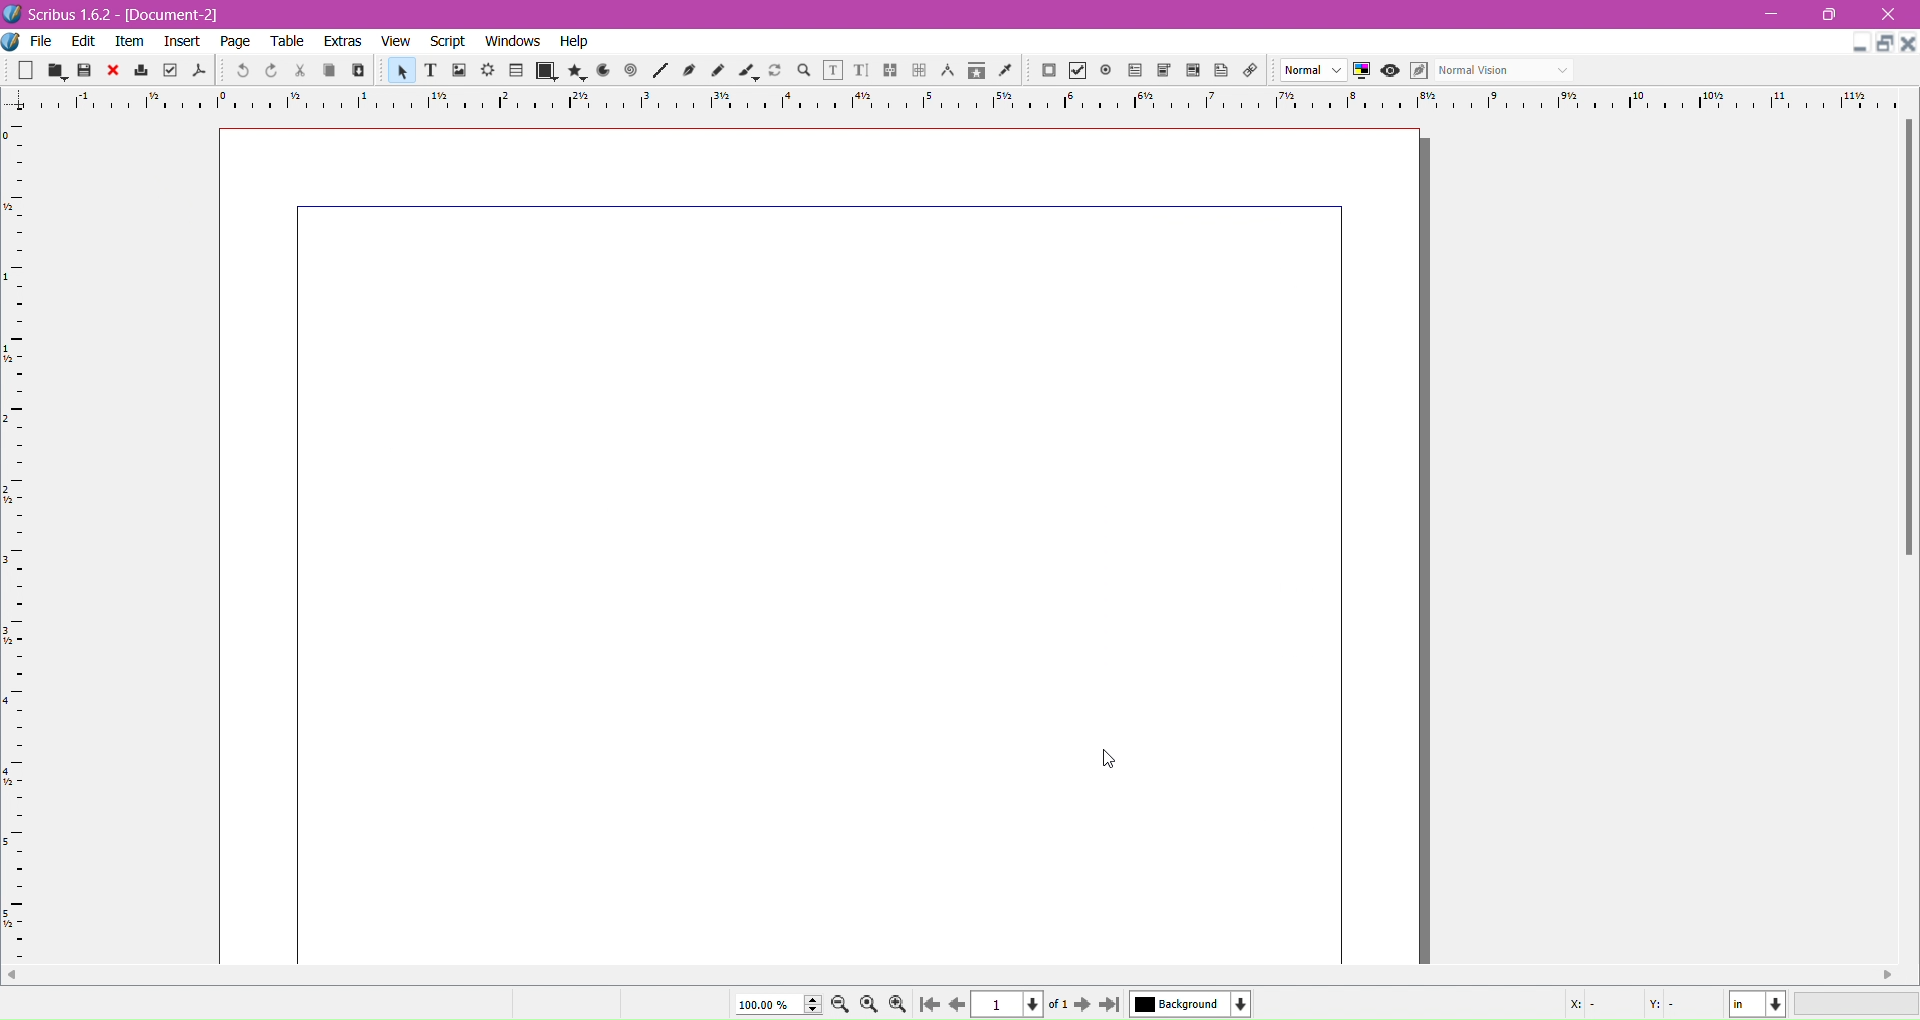 The width and height of the screenshot is (1920, 1020). Describe the element at coordinates (432, 71) in the screenshot. I see `text size` at that location.